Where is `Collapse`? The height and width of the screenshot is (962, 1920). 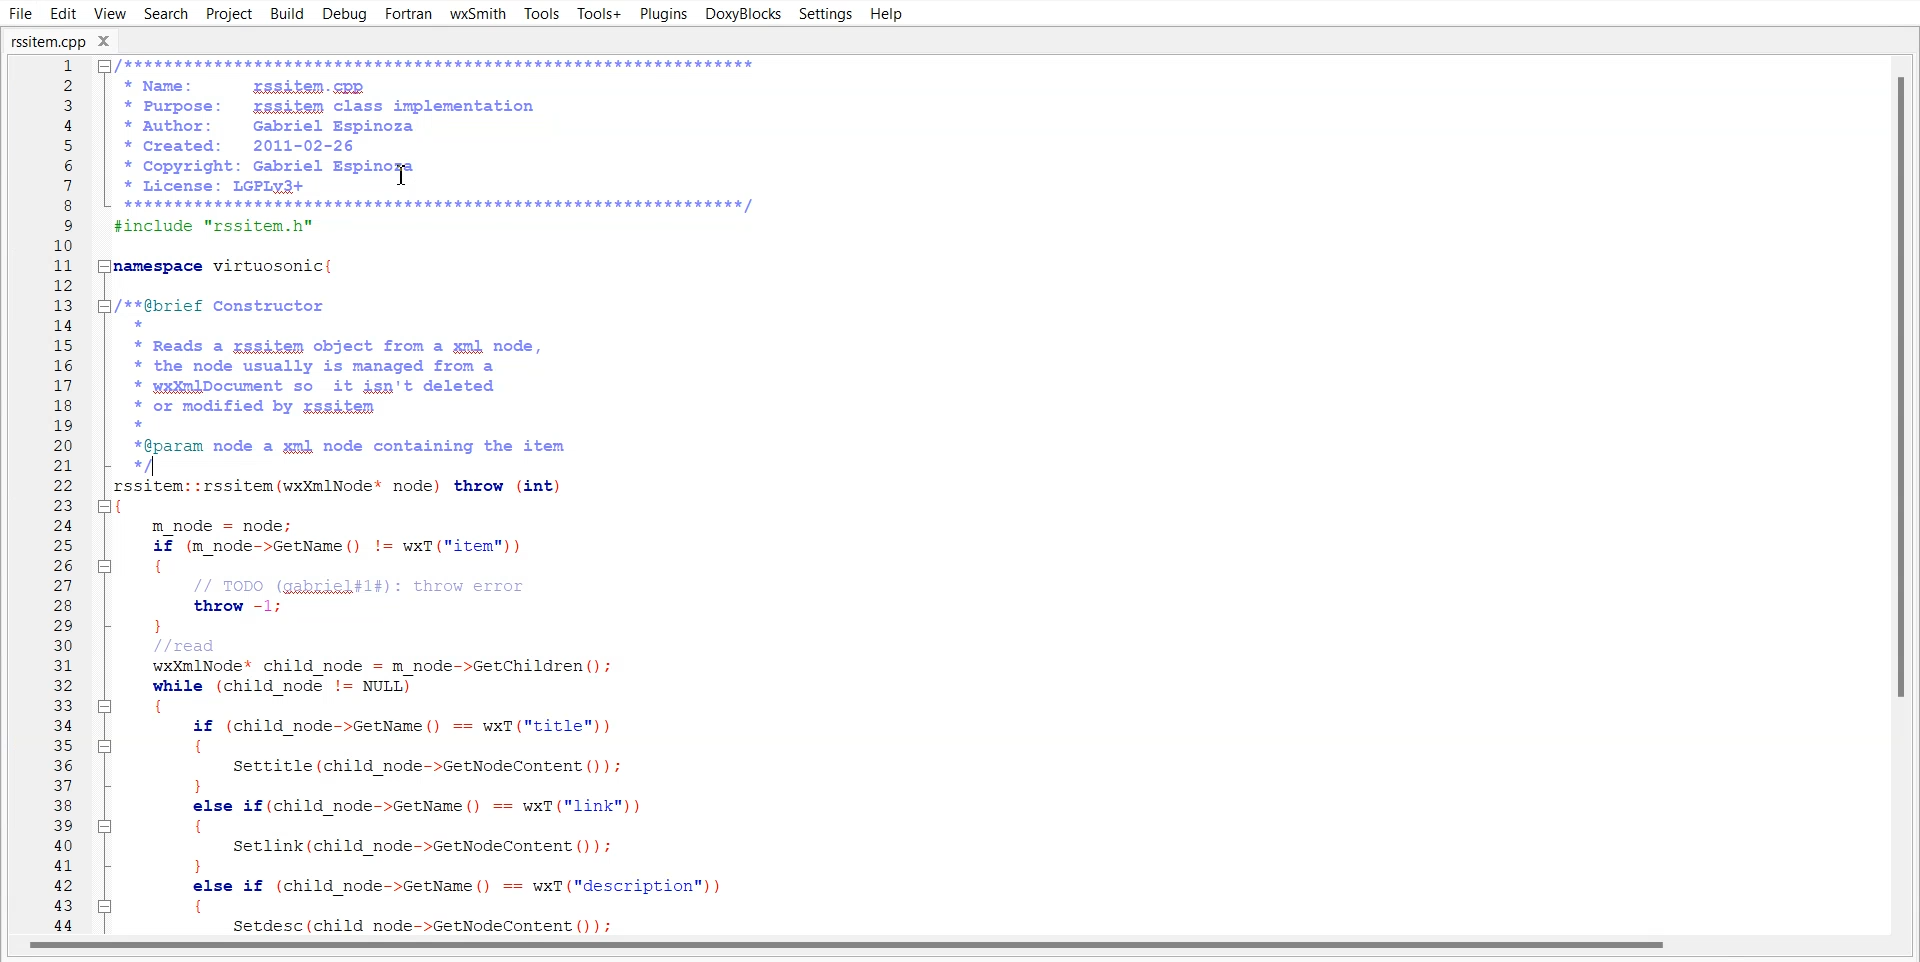 Collapse is located at coordinates (106, 747).